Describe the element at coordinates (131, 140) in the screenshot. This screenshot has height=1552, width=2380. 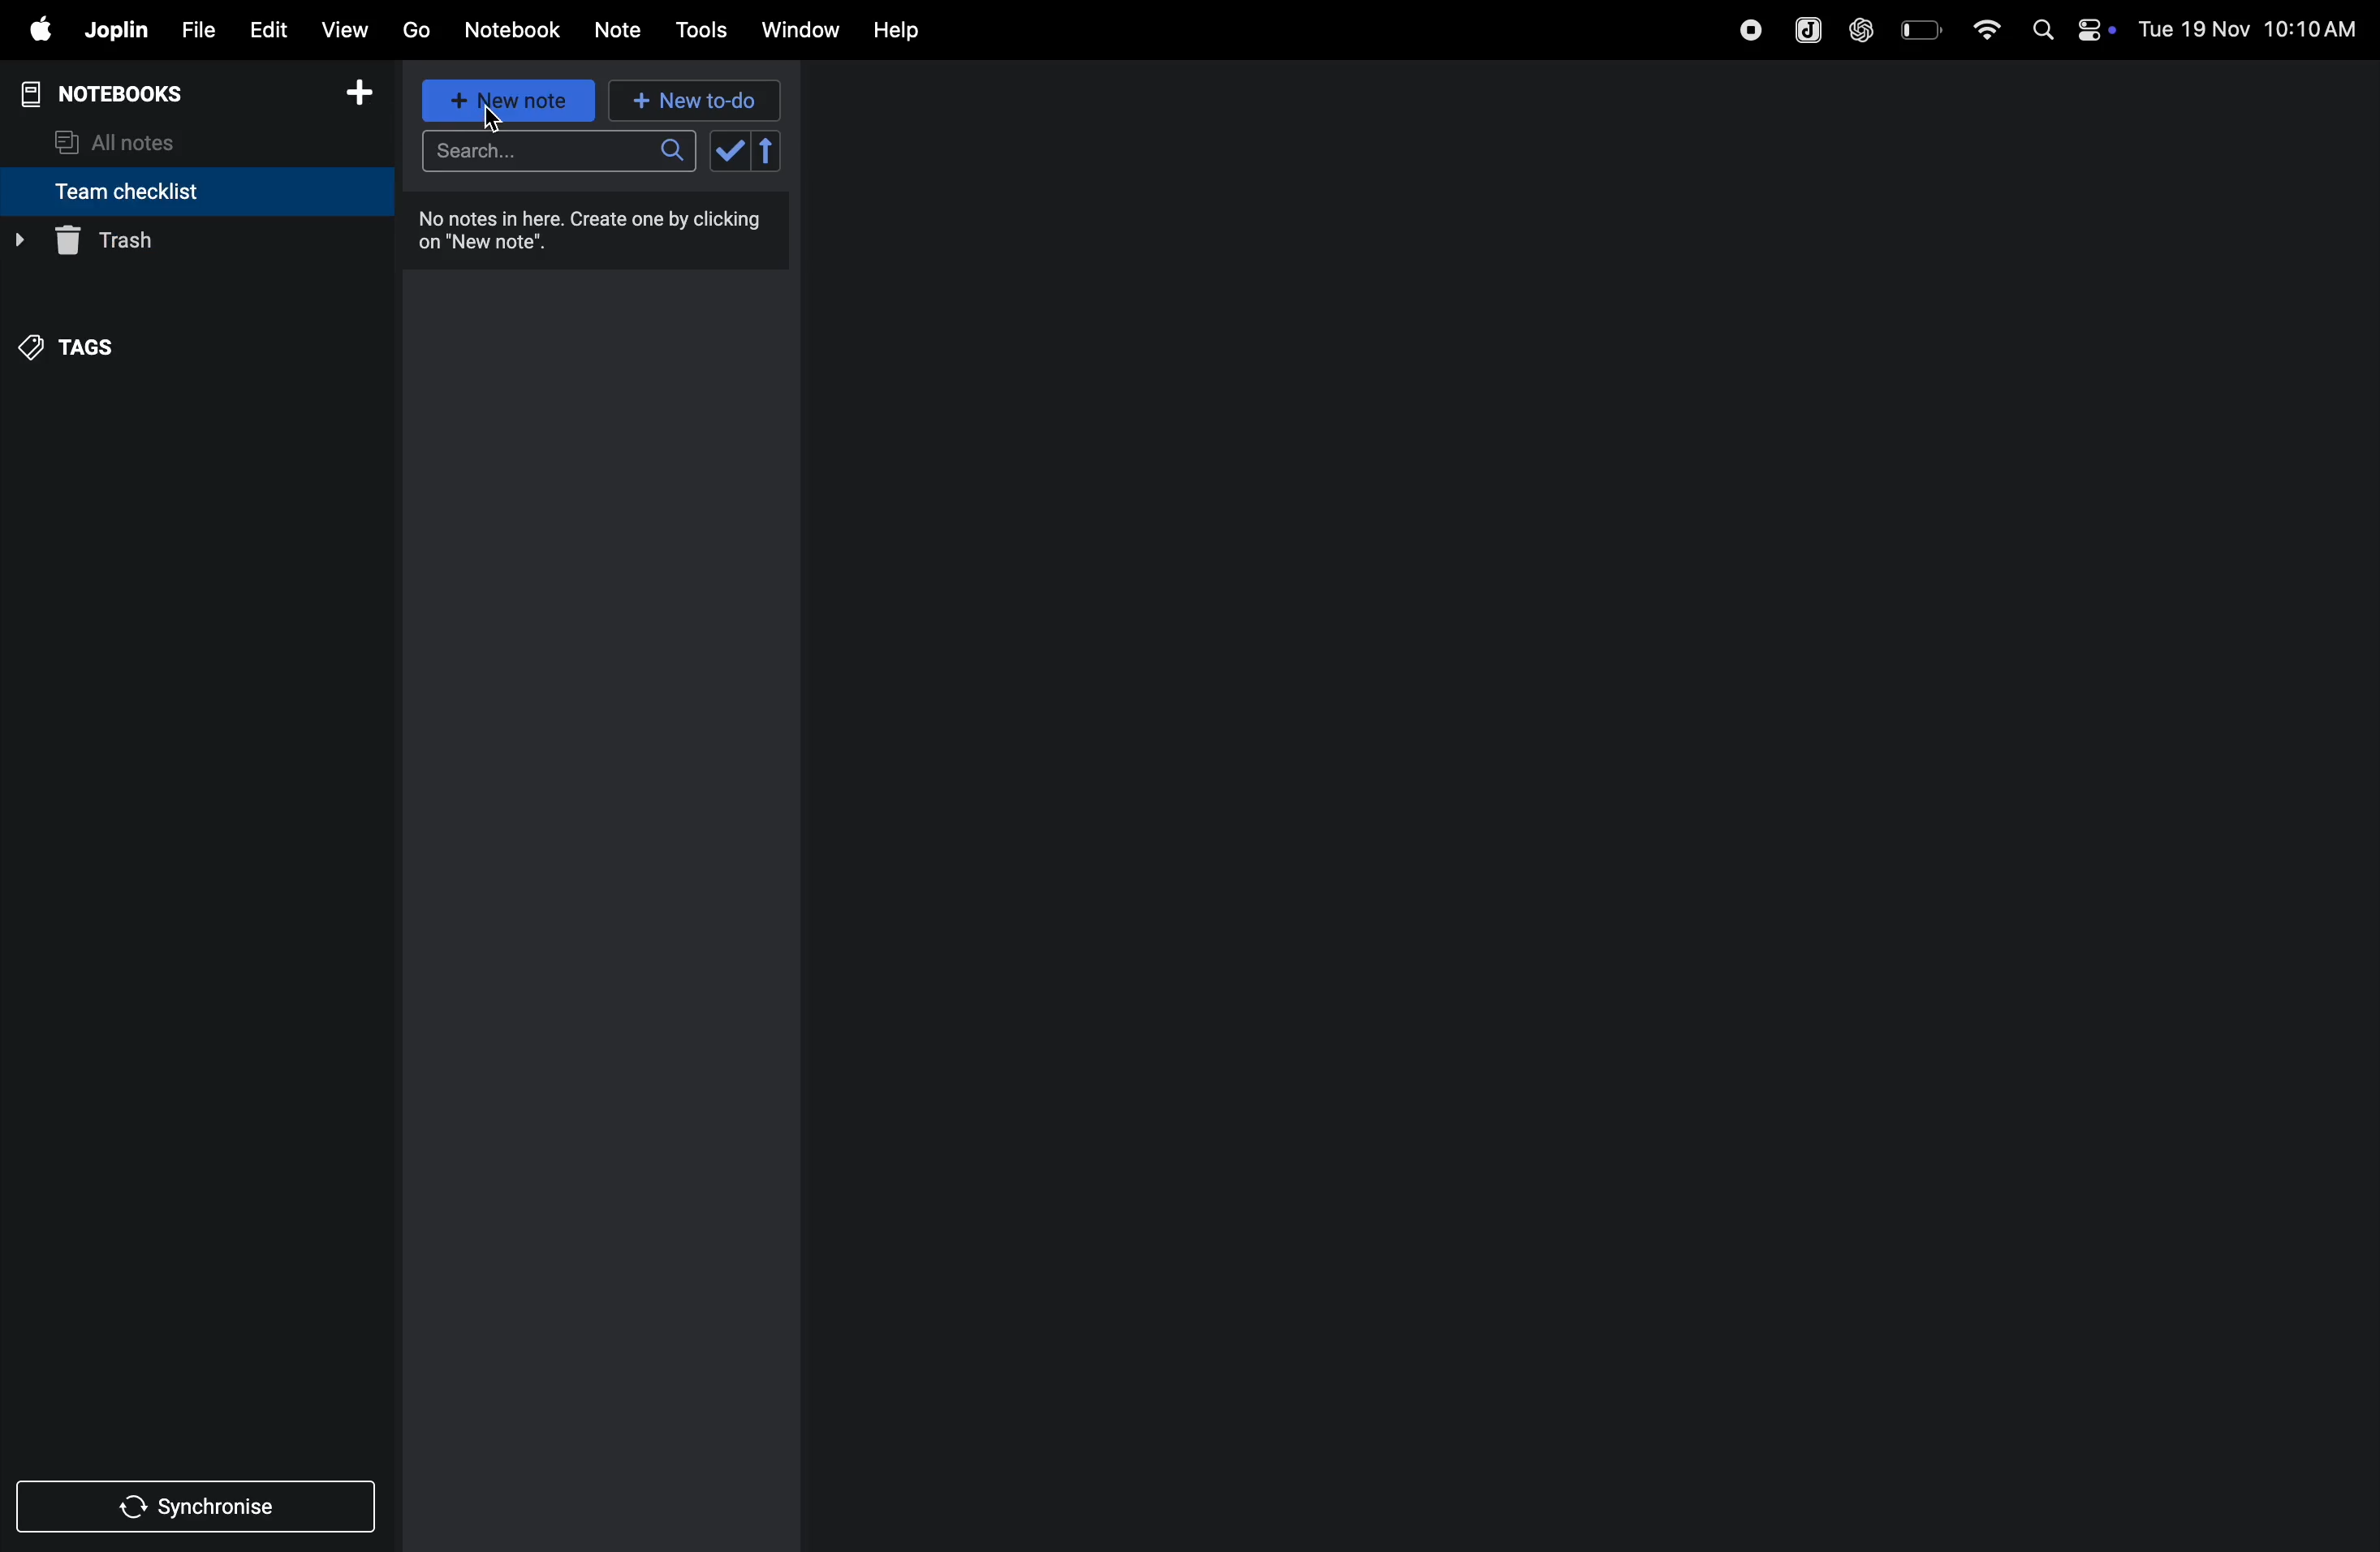
I see `all notes` at that location.